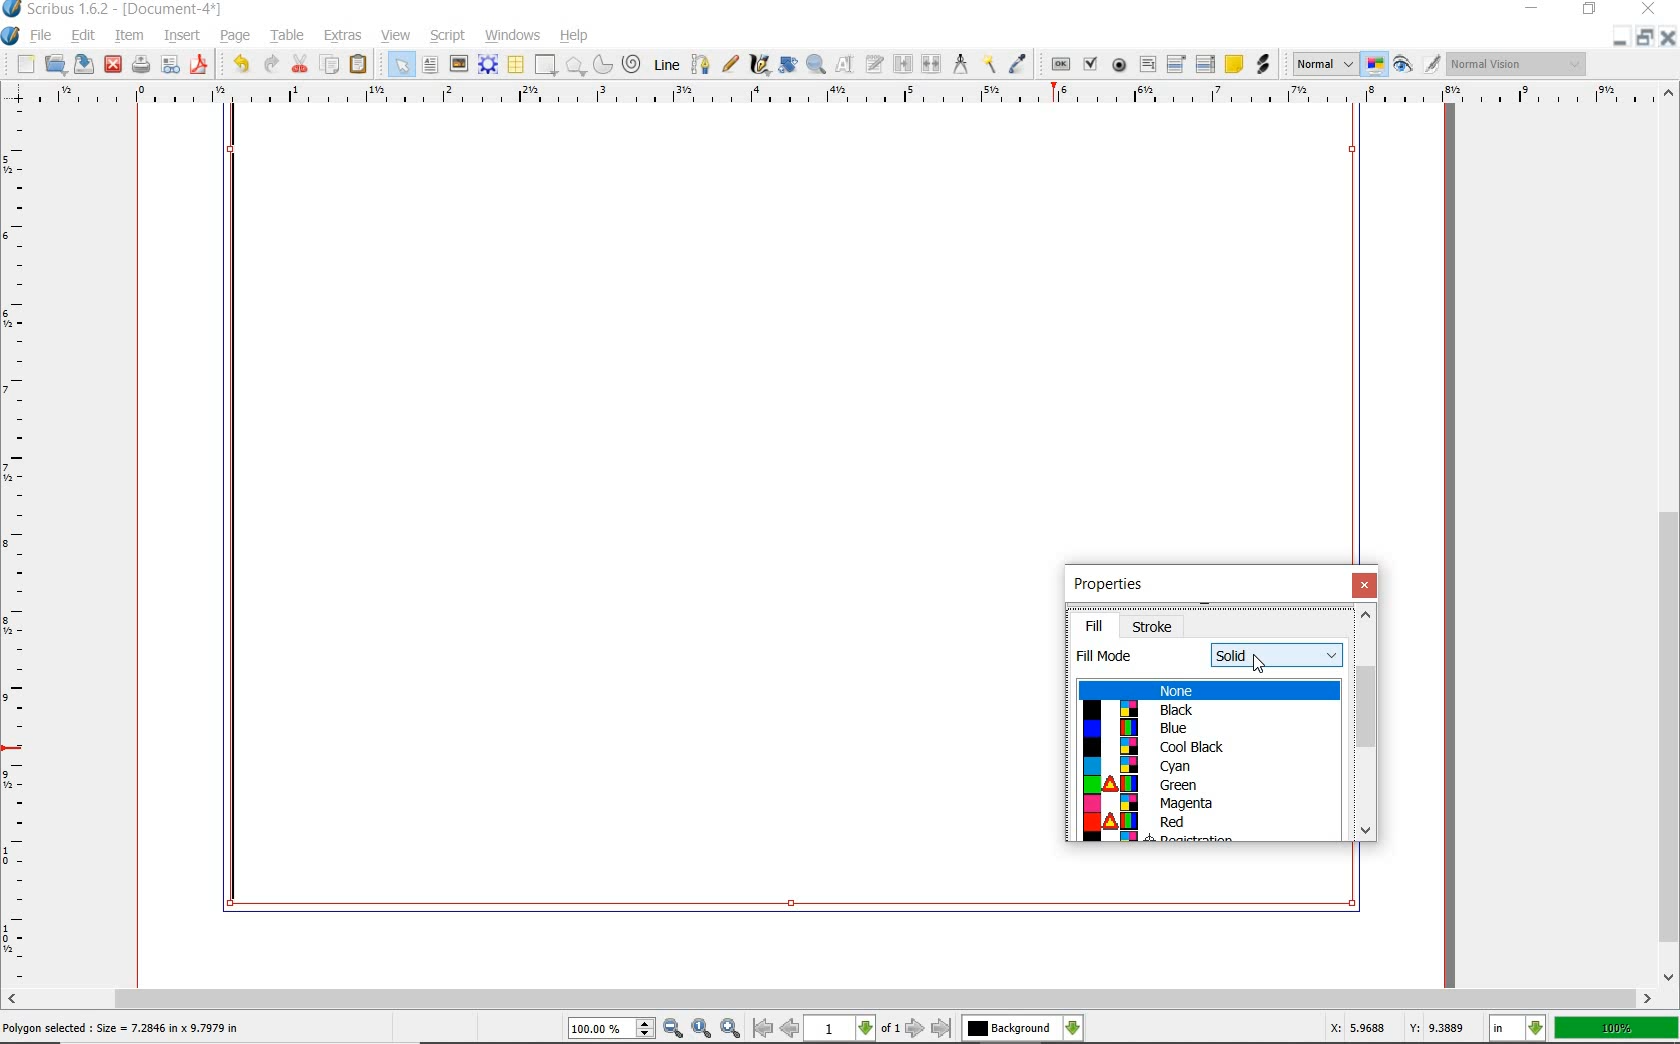 Image resolution: width=1680 pixels, height=1044 pixels. What do you see at coordinates (1376, 66) in the screenshot?
I see `toggle color management` at bounding box center [1376, 66].